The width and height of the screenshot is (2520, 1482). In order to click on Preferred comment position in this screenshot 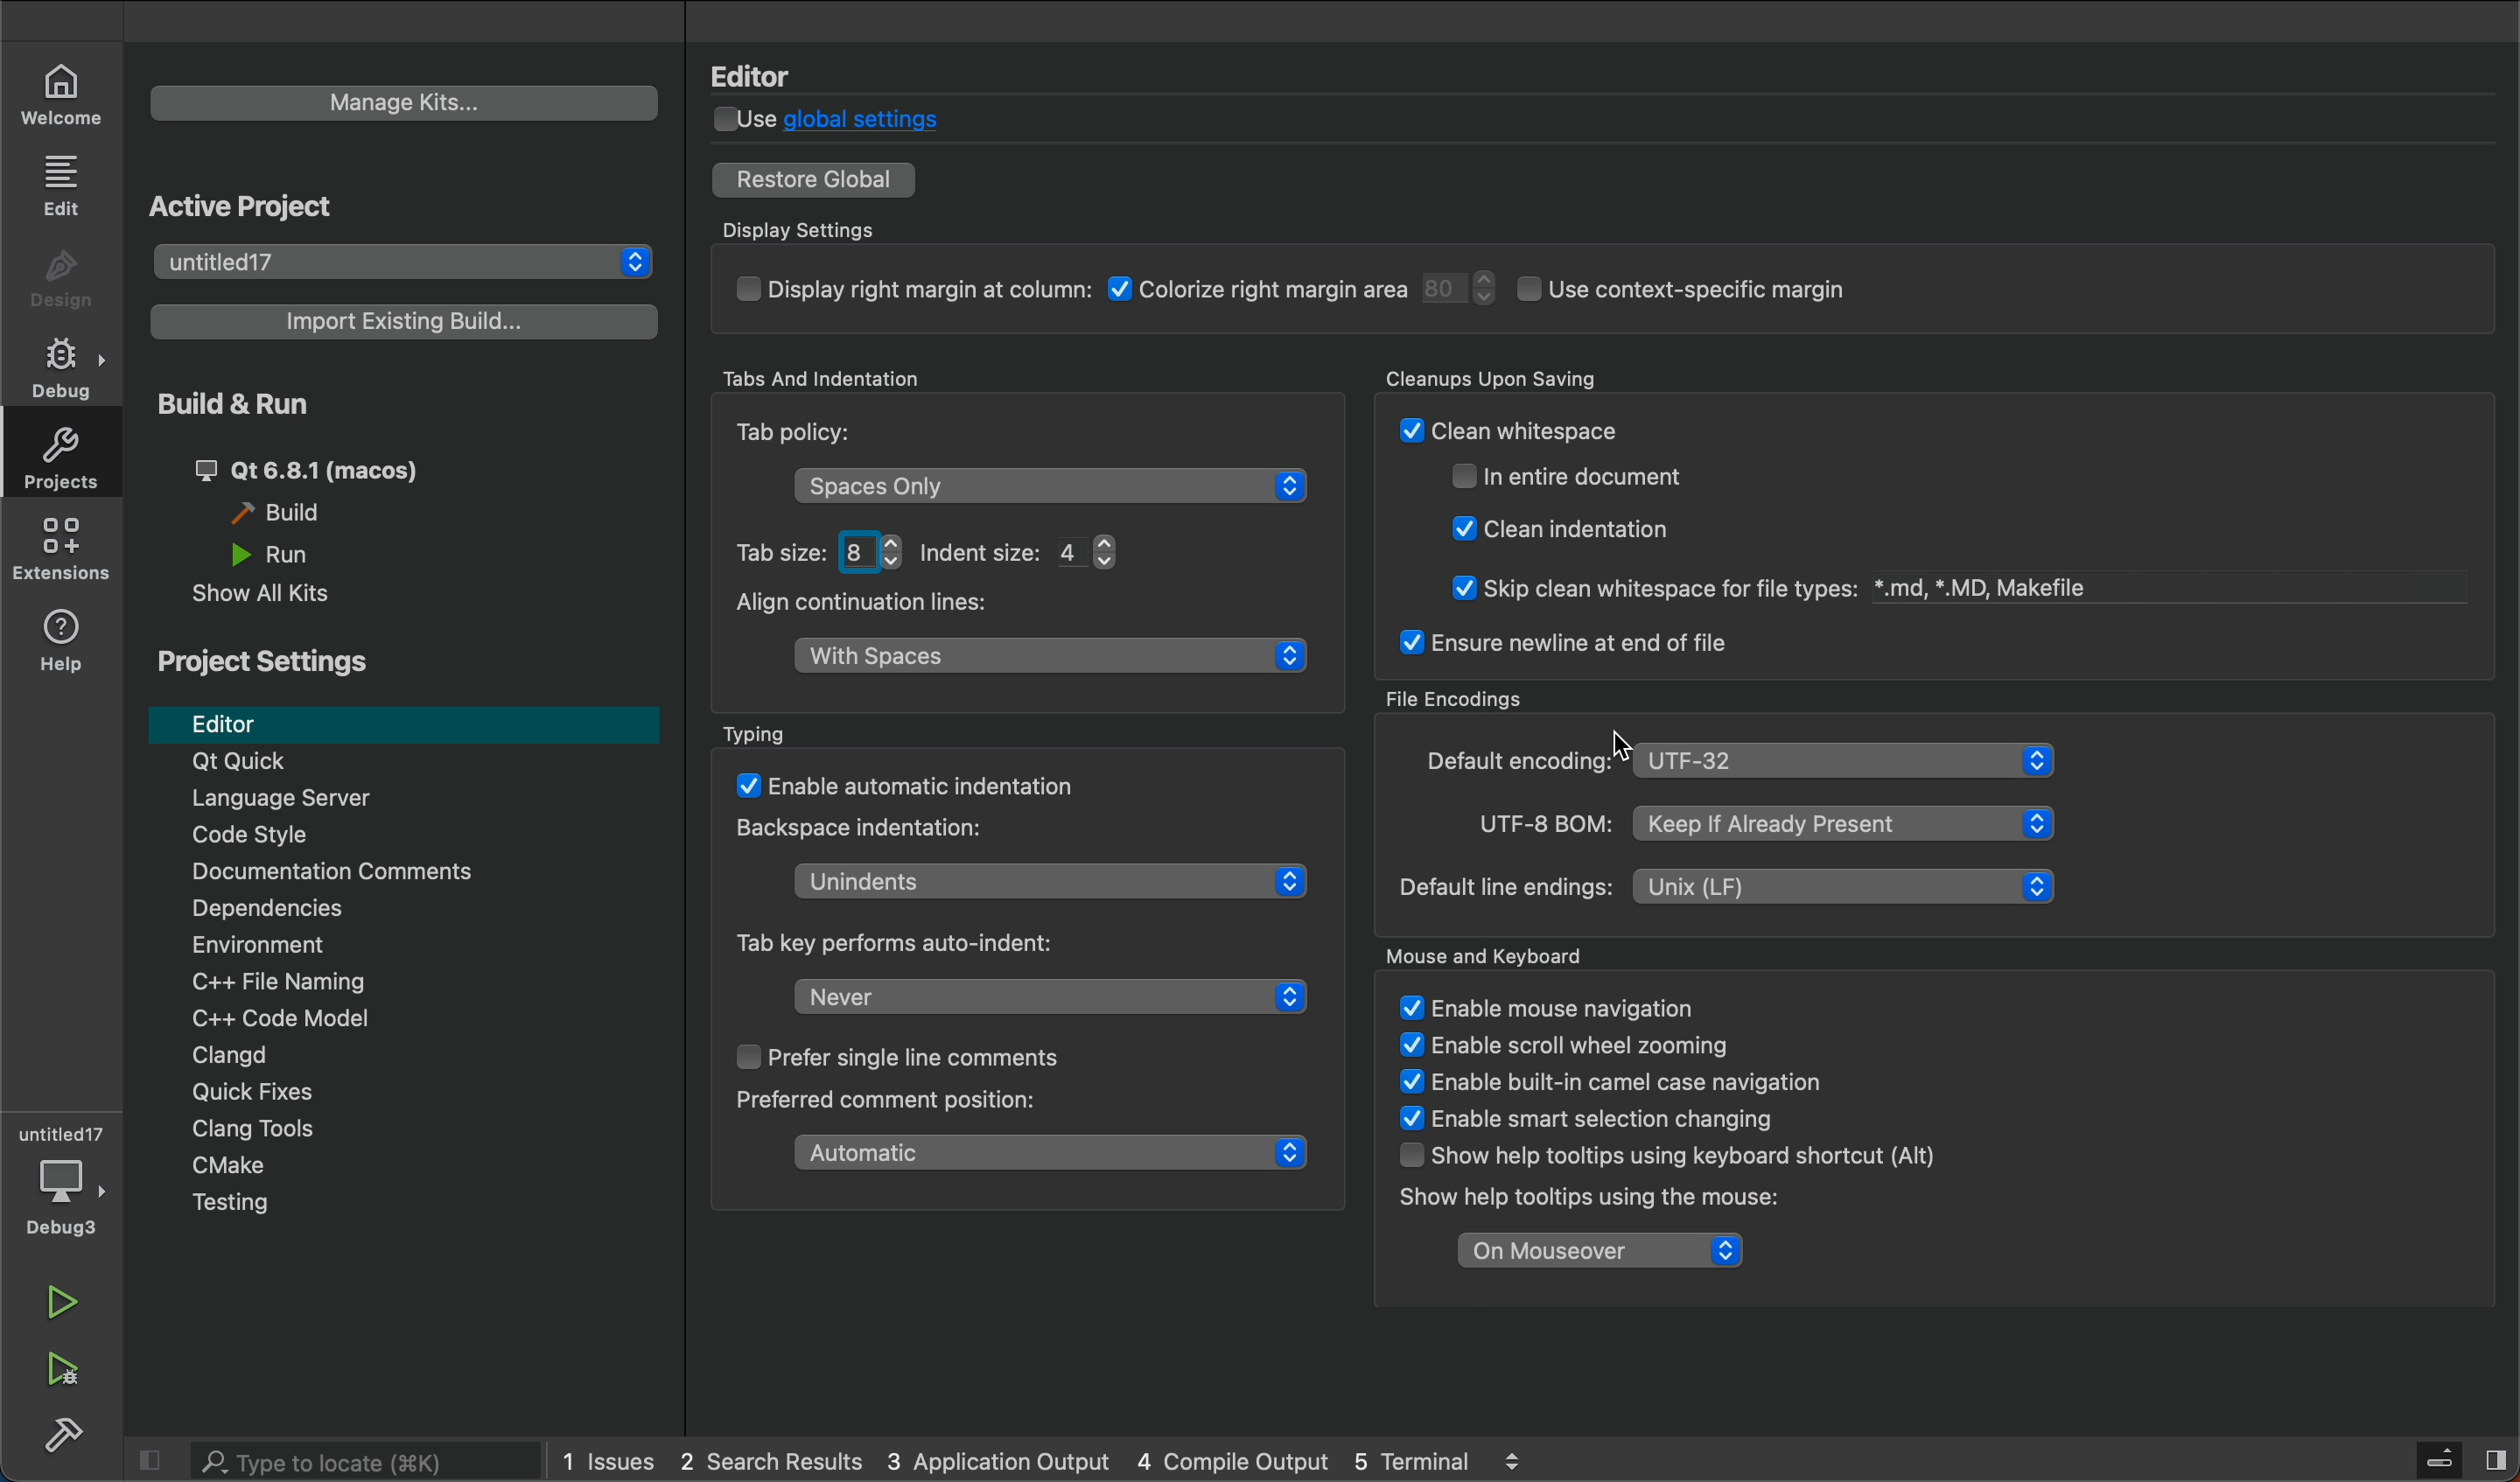, I will do `click(928, 1106)`.